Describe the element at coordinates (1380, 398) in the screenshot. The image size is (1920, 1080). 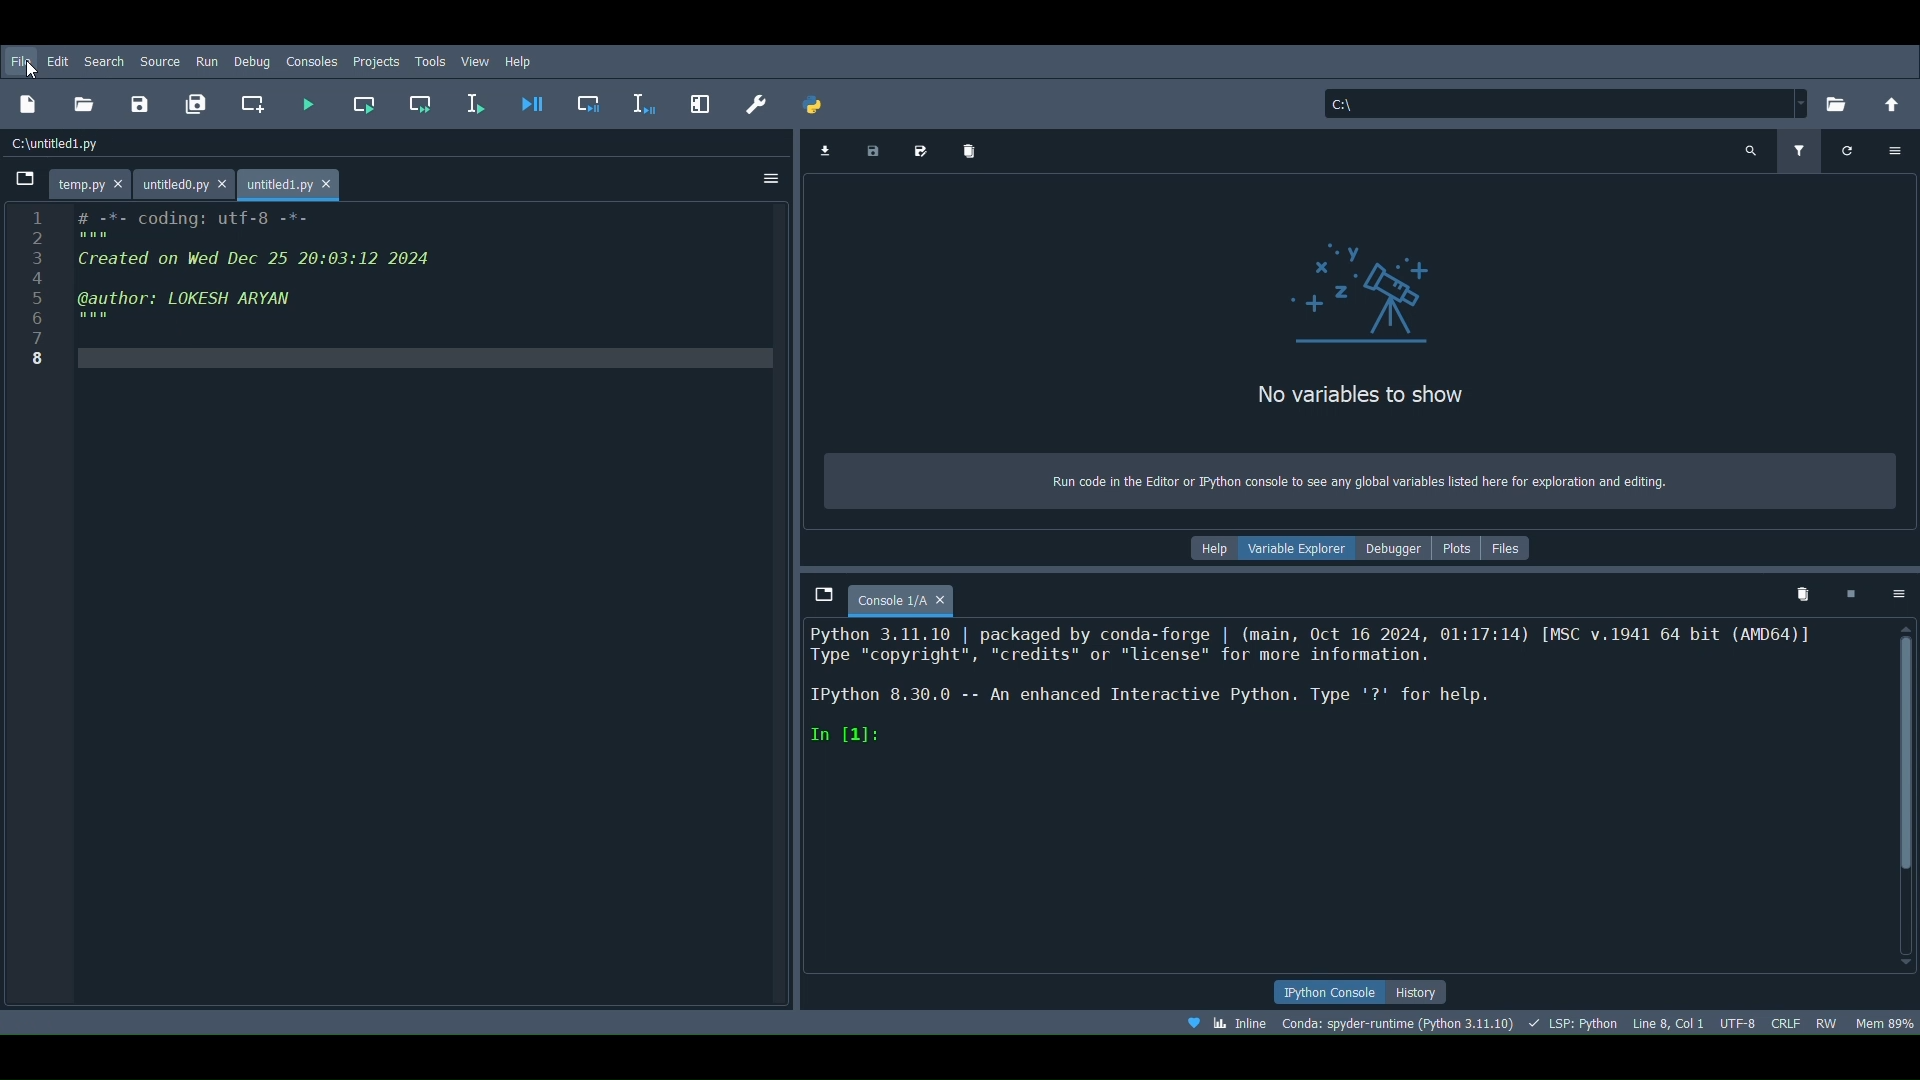
I see `No variables to show` at that location.